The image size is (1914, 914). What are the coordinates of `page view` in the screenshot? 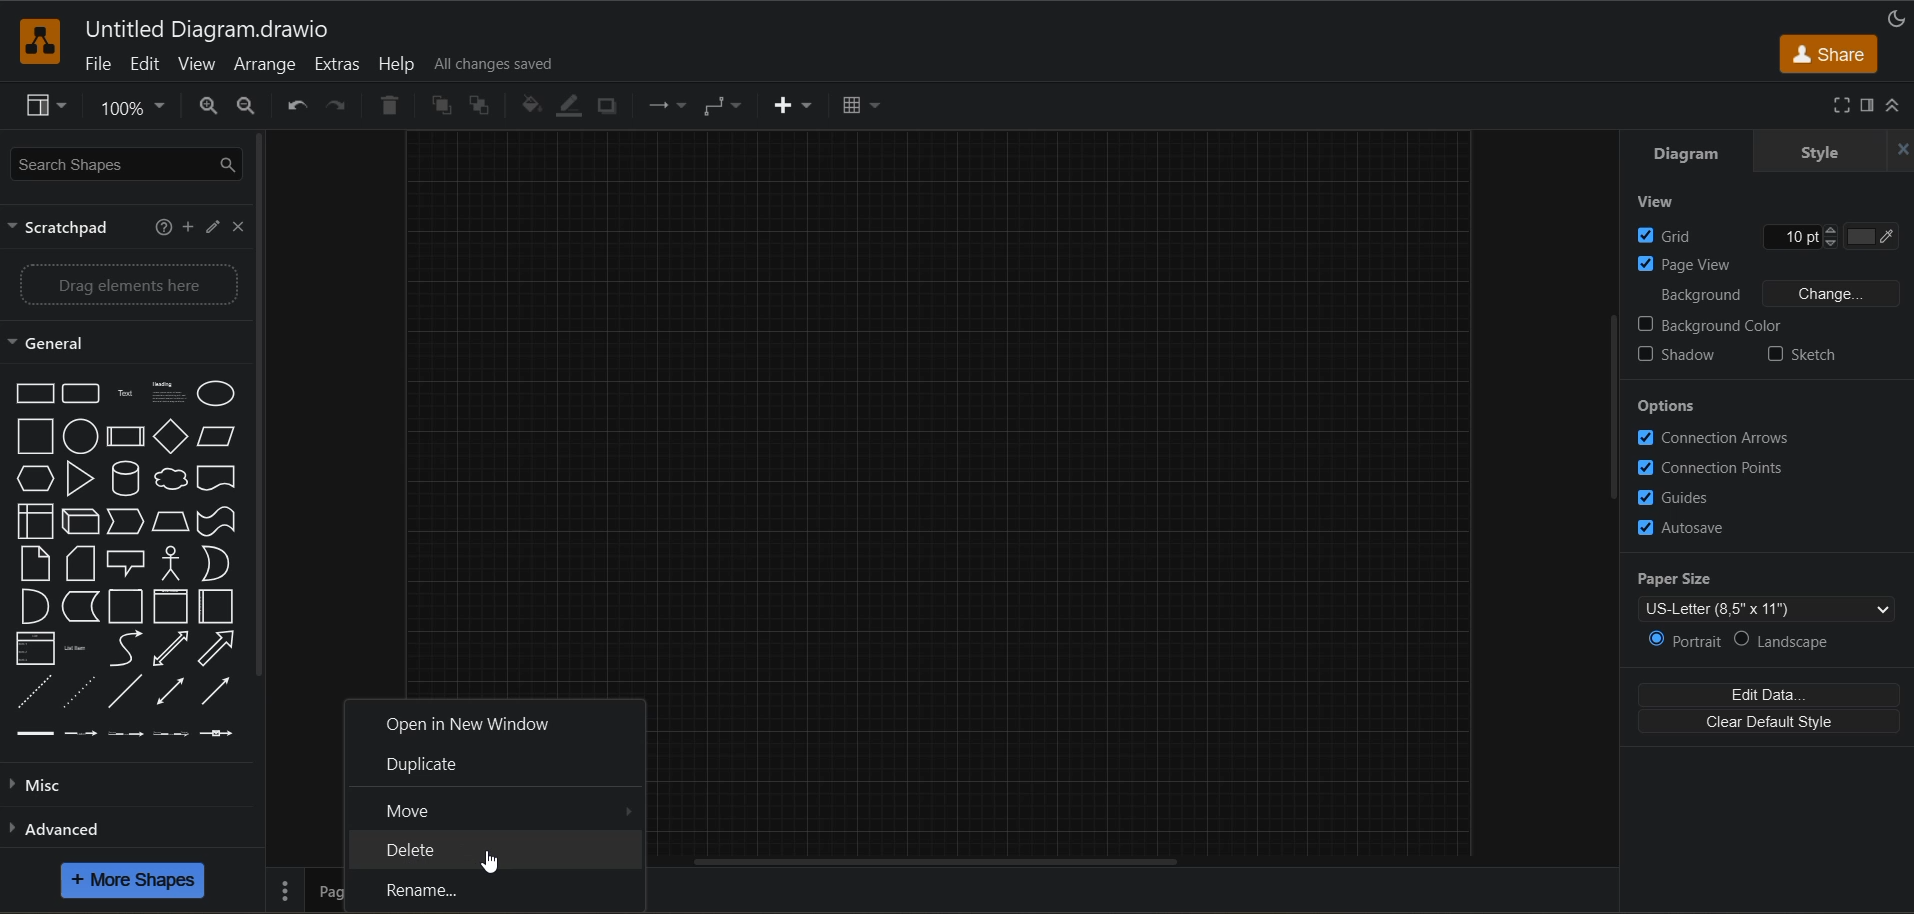 It's located at (1687, 264).